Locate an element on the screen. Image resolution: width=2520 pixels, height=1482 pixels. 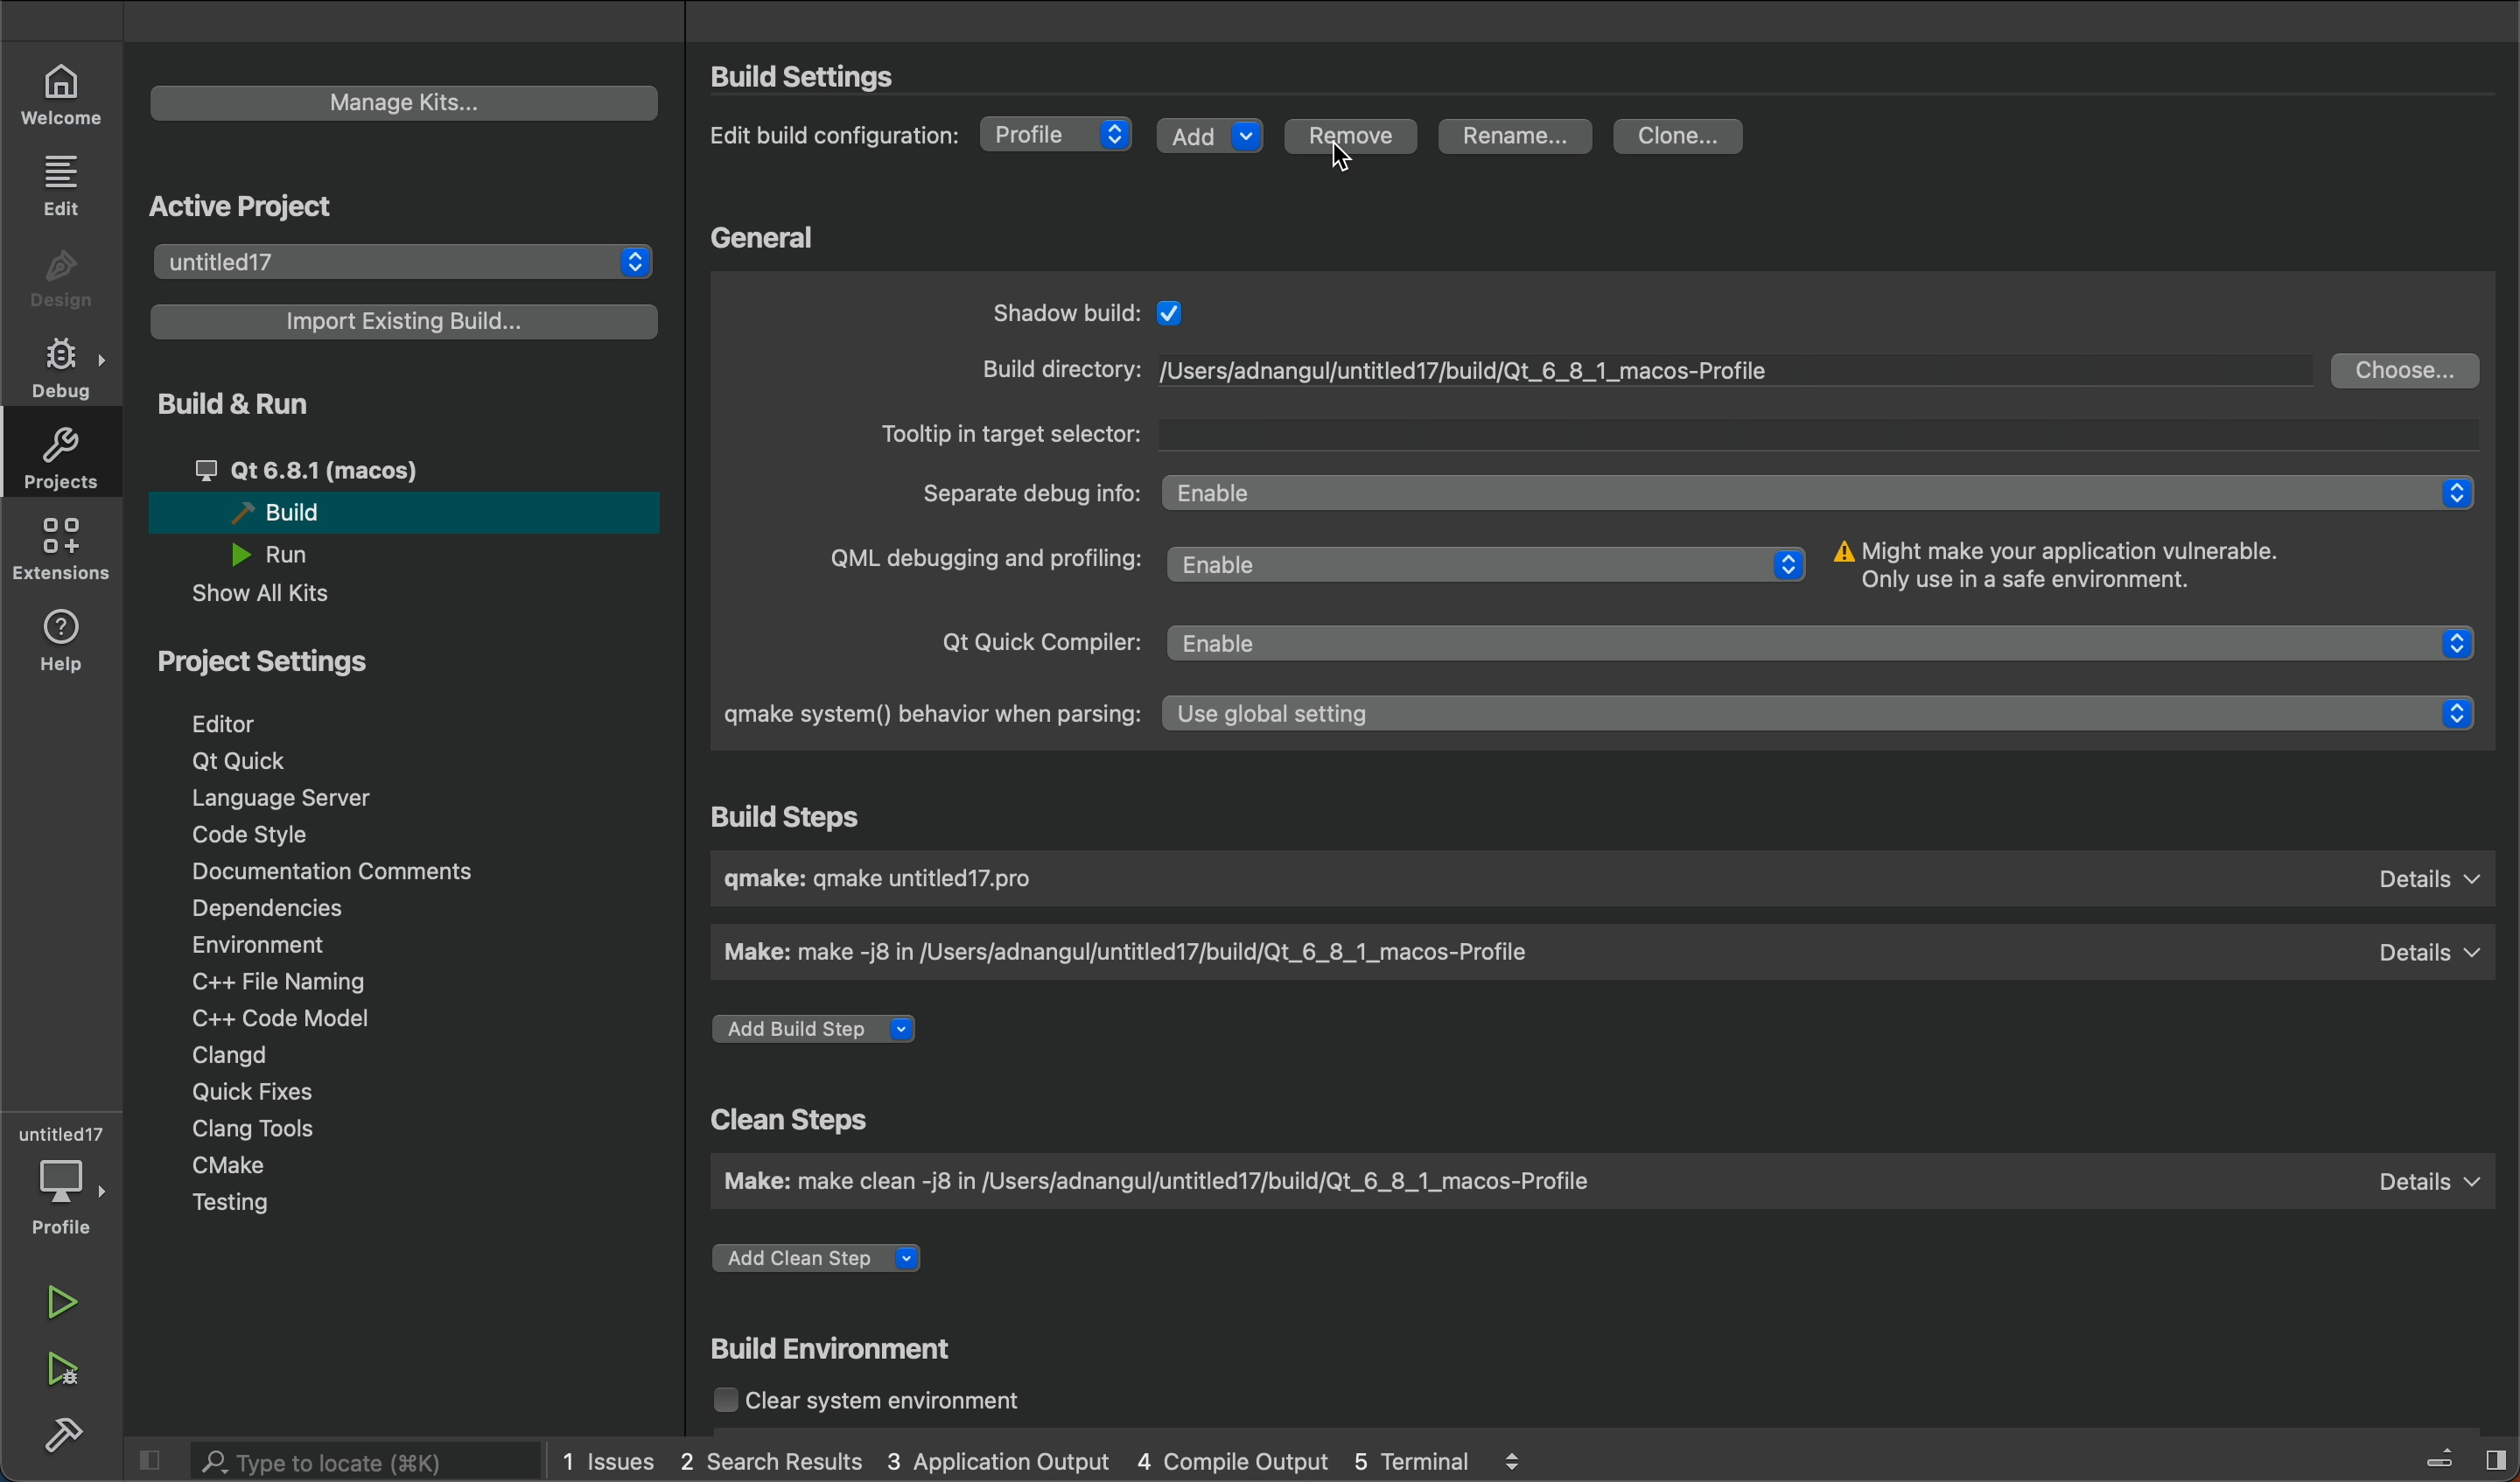
info is located at coordinates (2066, 565).